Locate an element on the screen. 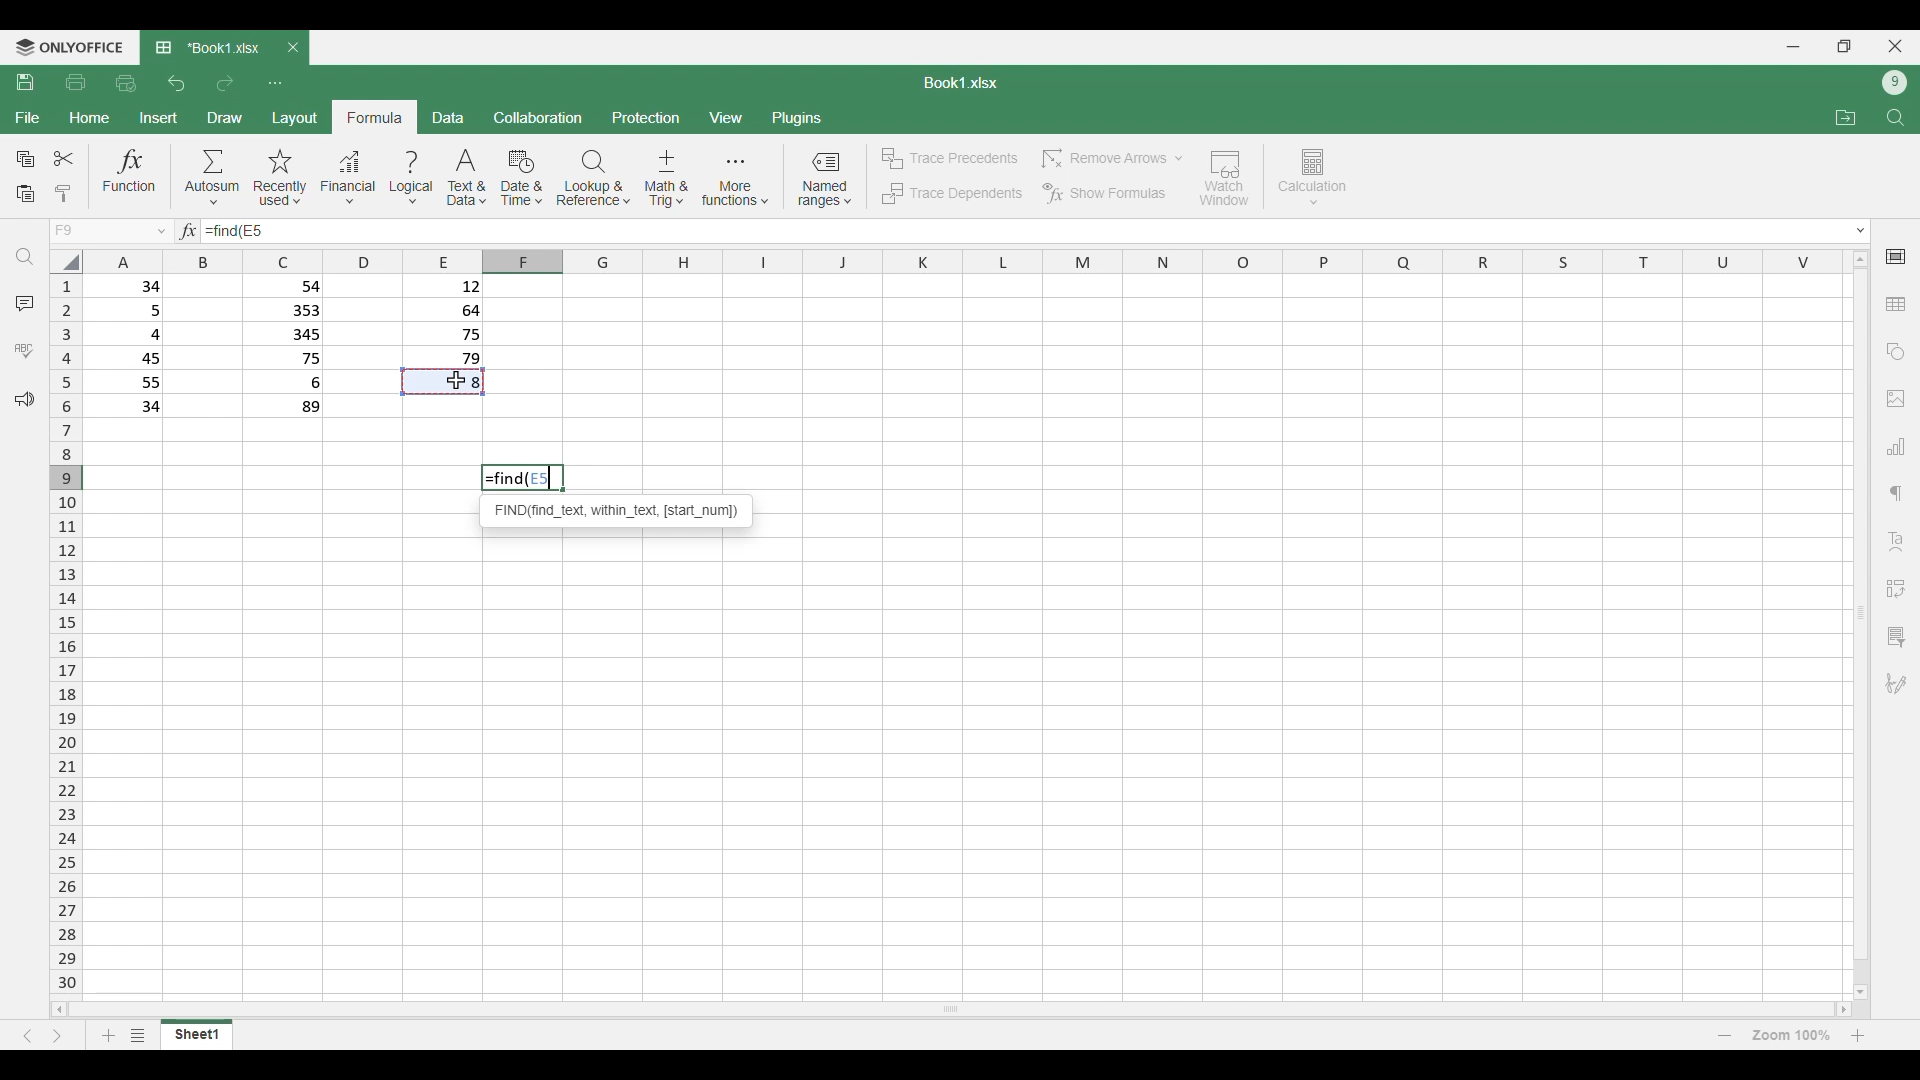 This screenshot has width=1920, height=1080. Slicer is located at coordinates (1895, 637).